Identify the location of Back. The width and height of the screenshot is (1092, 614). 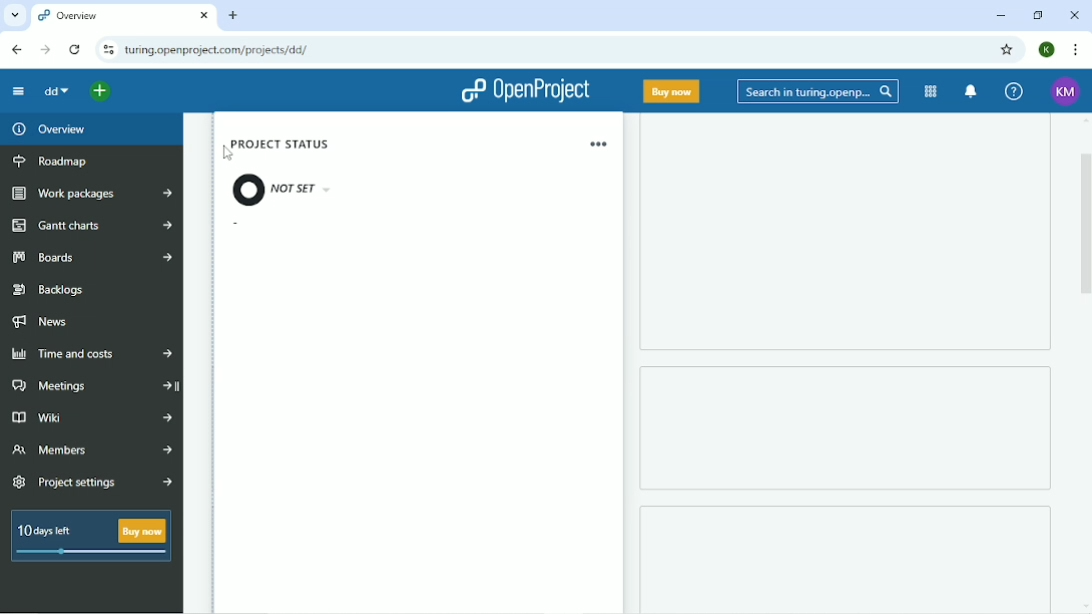
(17, 49).